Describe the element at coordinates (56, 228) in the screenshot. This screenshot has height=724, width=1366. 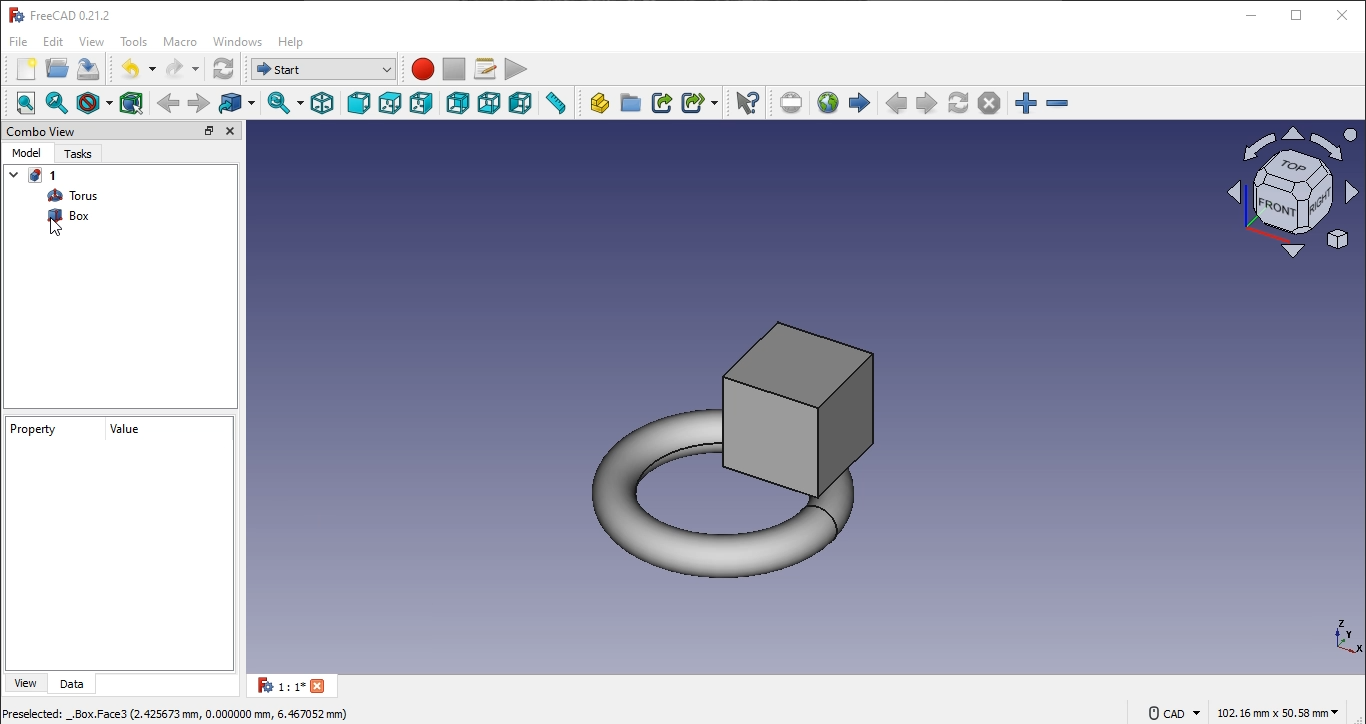
I see `navigation` at that location.